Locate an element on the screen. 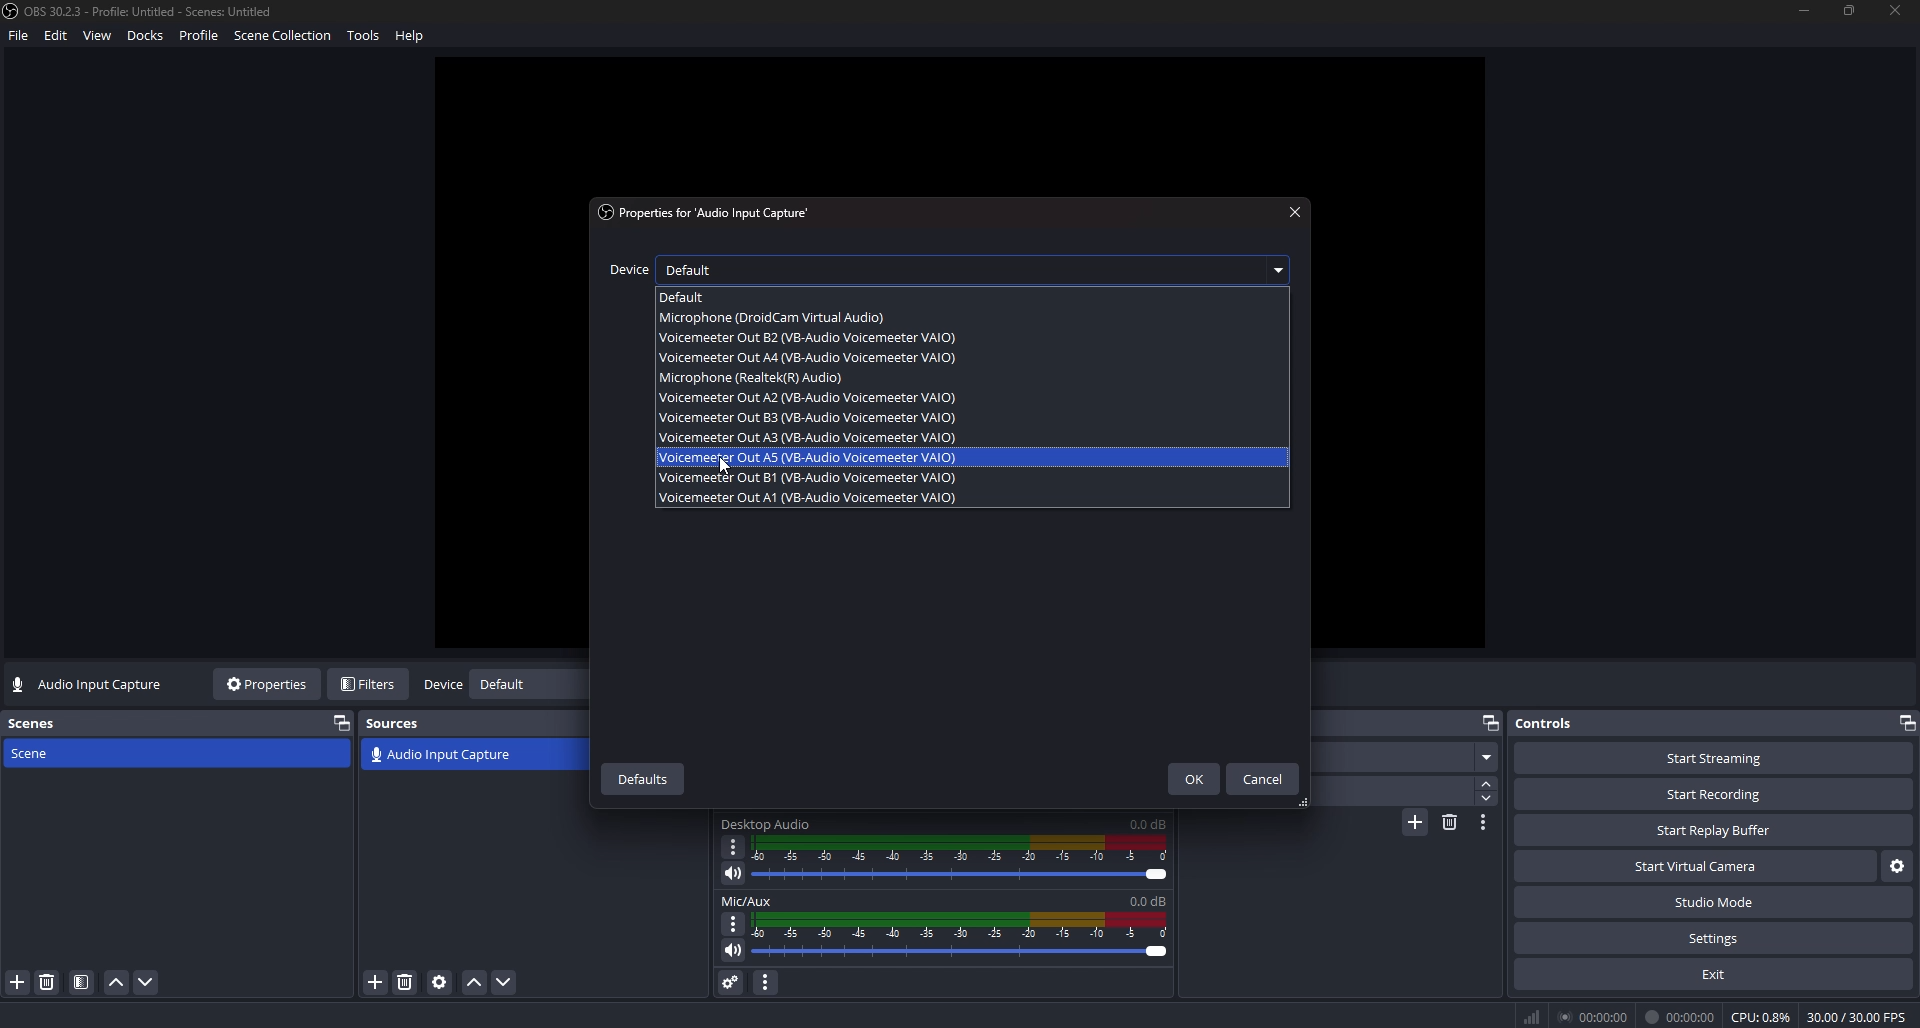  resize is located at coordinates (1852, 9).